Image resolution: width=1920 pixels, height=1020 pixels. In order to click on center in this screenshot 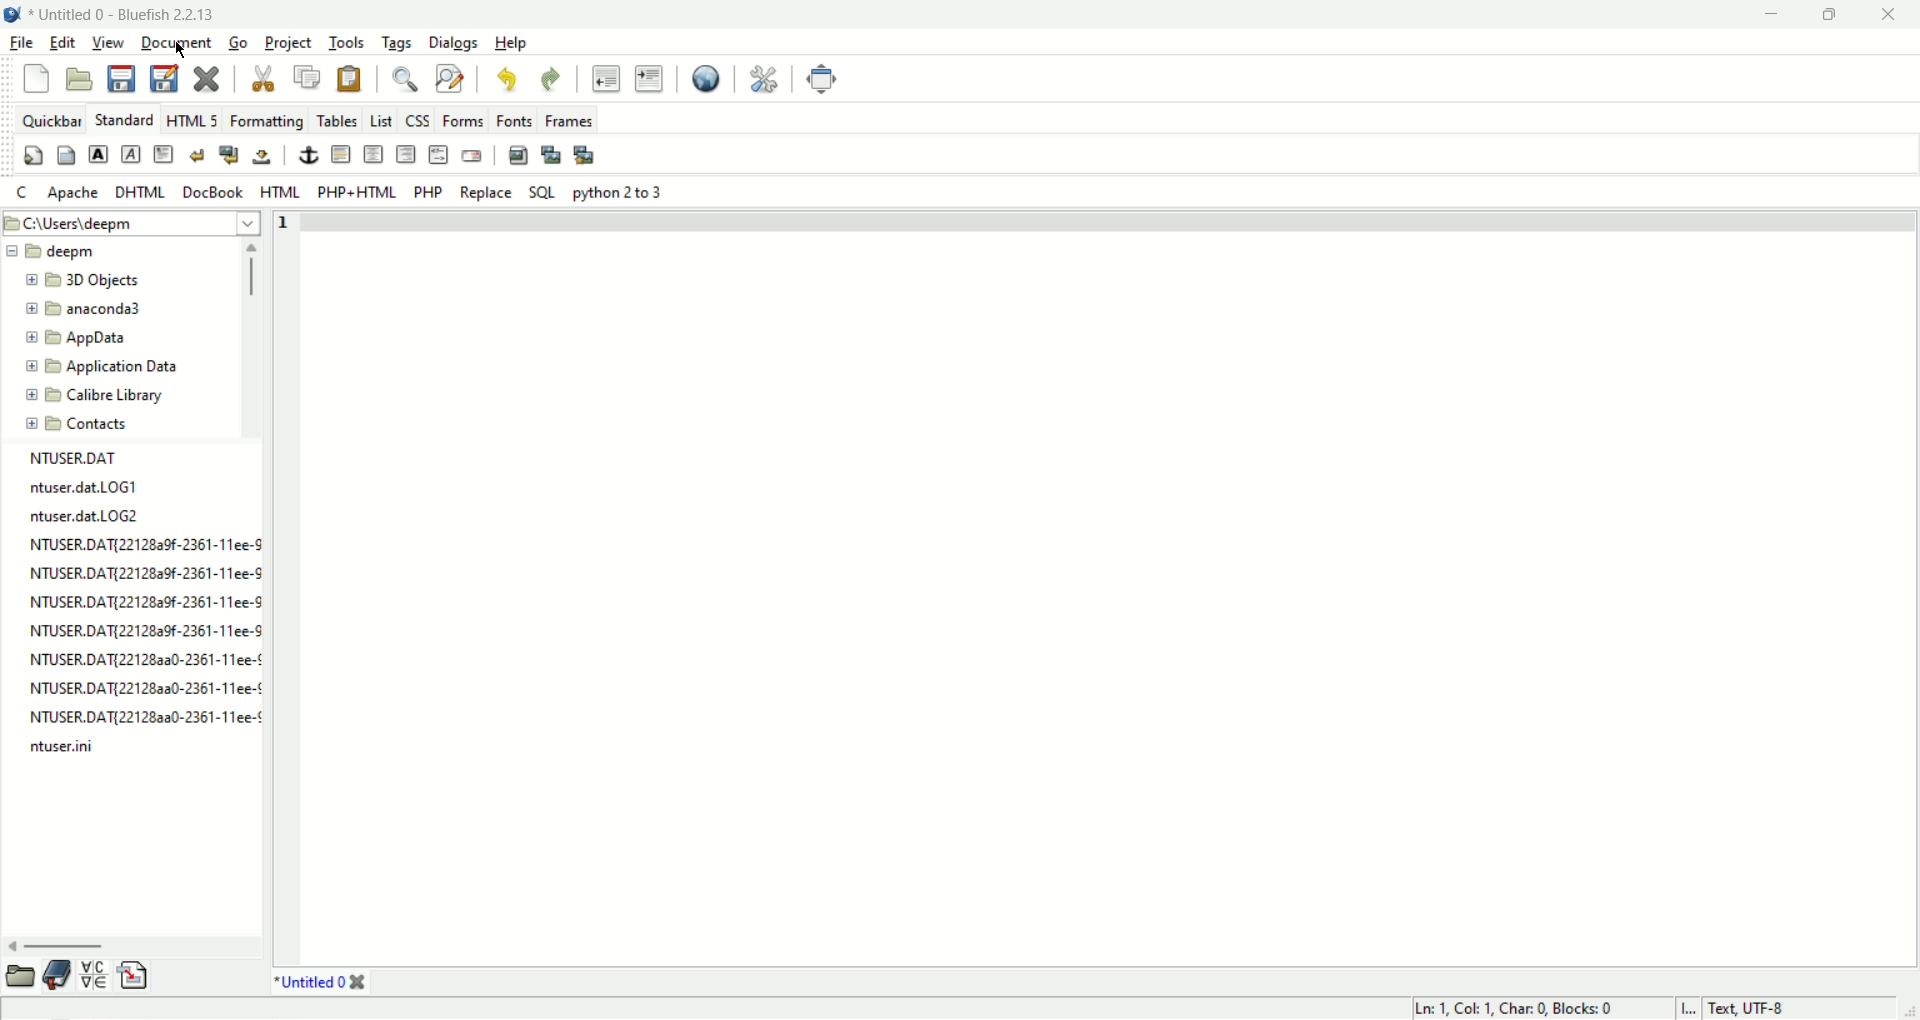, I will do `click(373, 154)`.